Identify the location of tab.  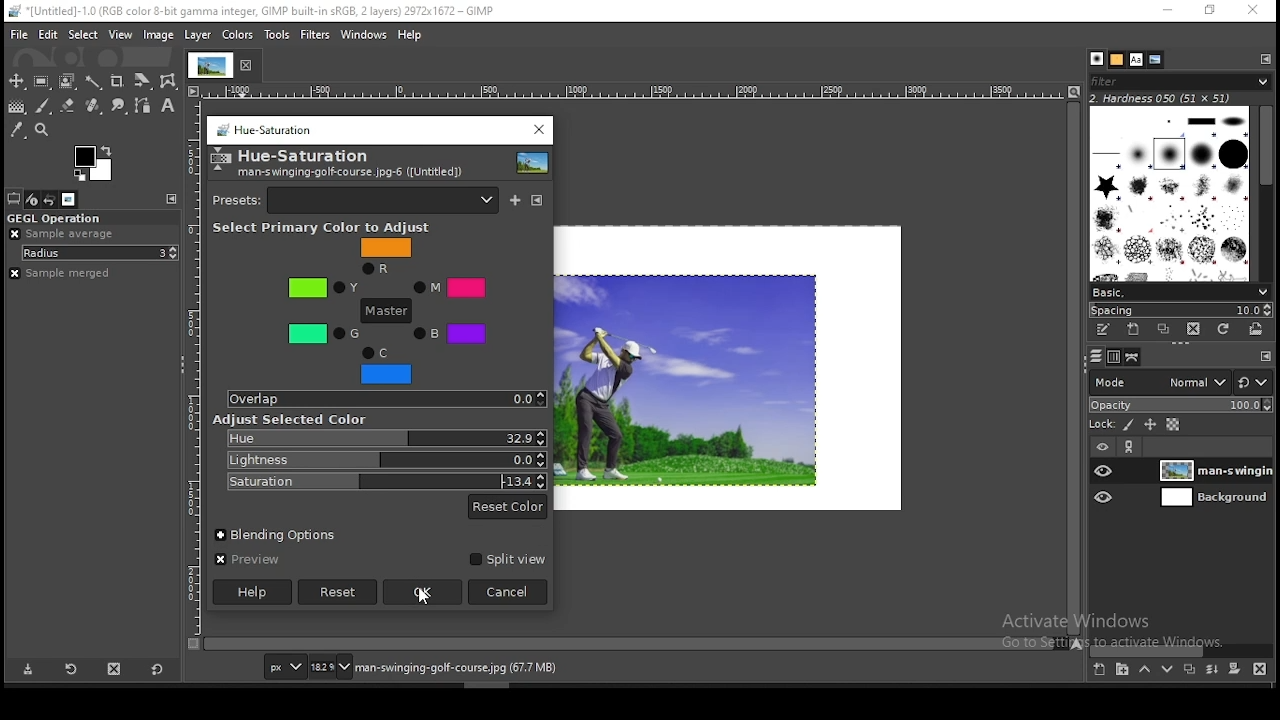
(210, 65).